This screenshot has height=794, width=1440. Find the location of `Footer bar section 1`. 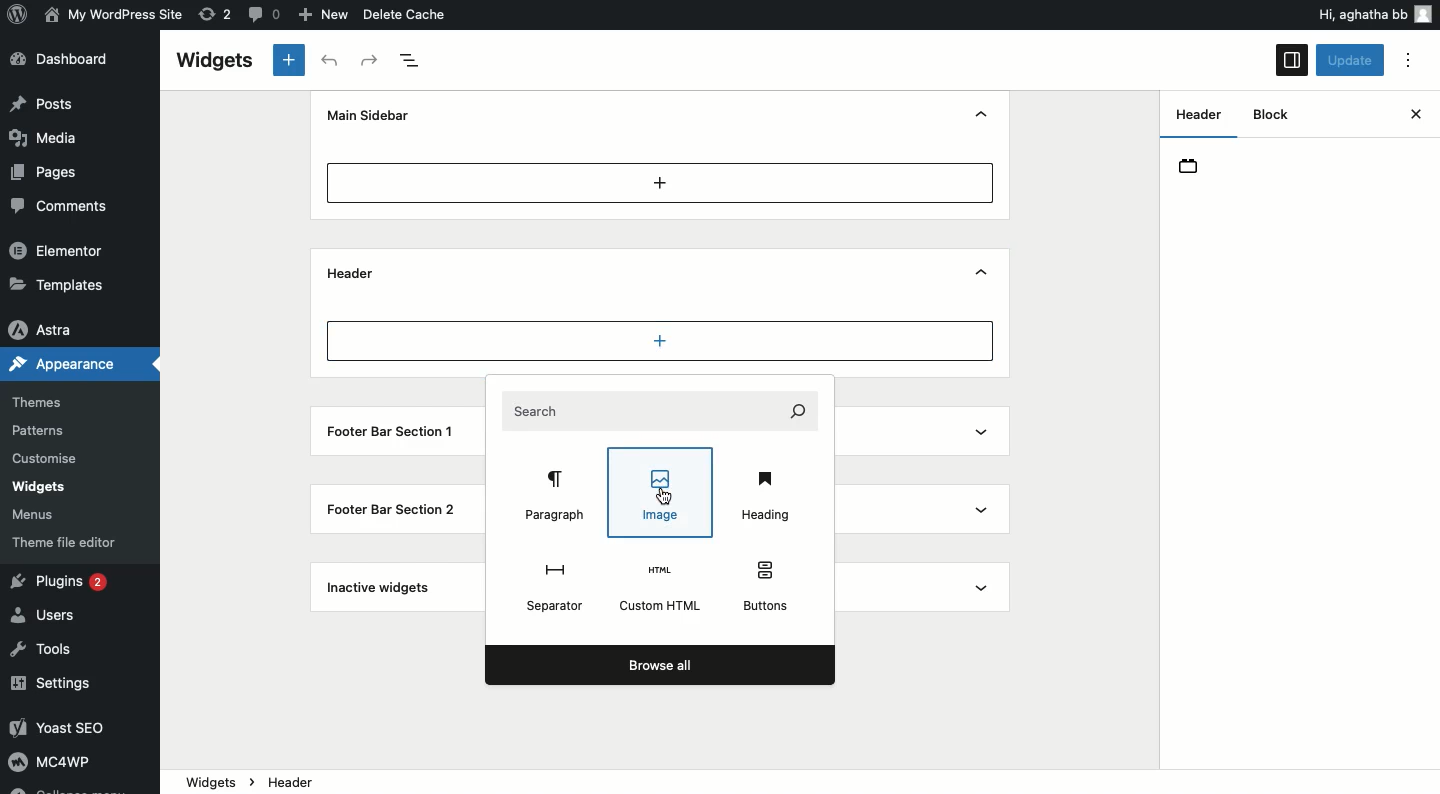

Footer bar section 1 is located at coordinates (398, 429).